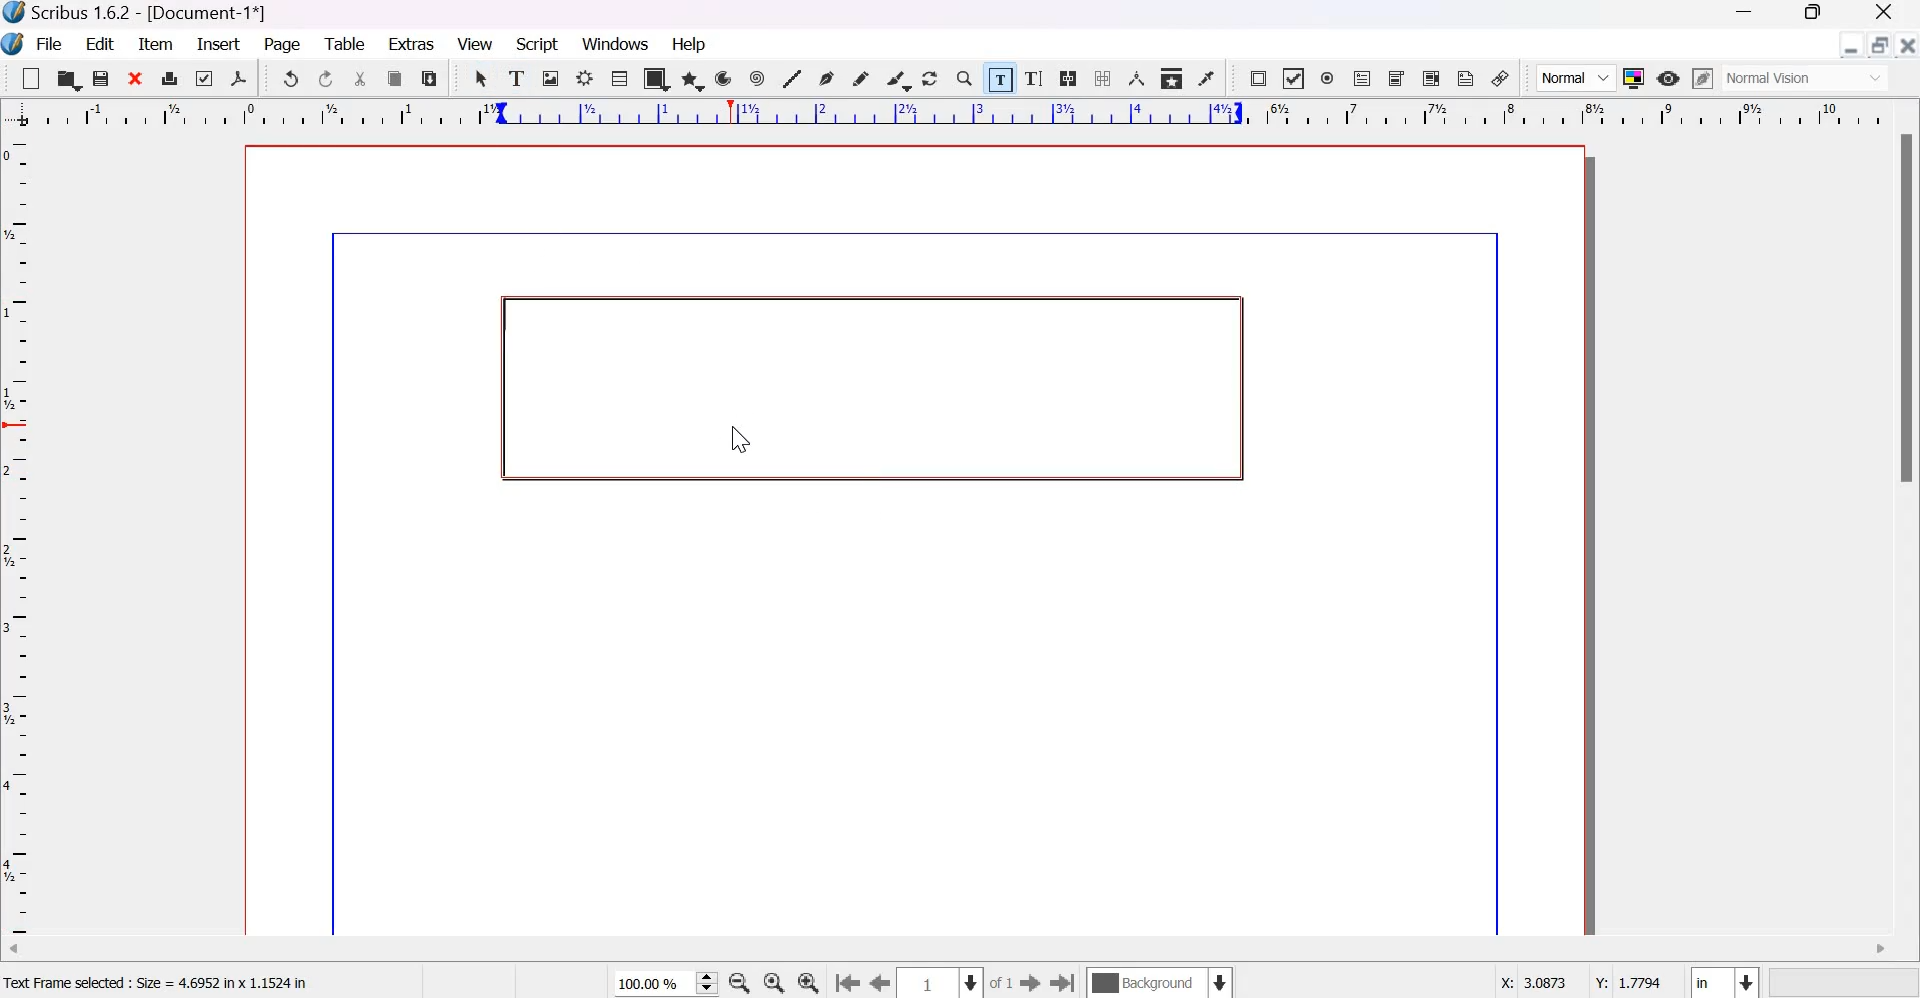 The width and height of the screenshot is (1920, 998). I want to click on Go to the next page, so click(1030, 983).